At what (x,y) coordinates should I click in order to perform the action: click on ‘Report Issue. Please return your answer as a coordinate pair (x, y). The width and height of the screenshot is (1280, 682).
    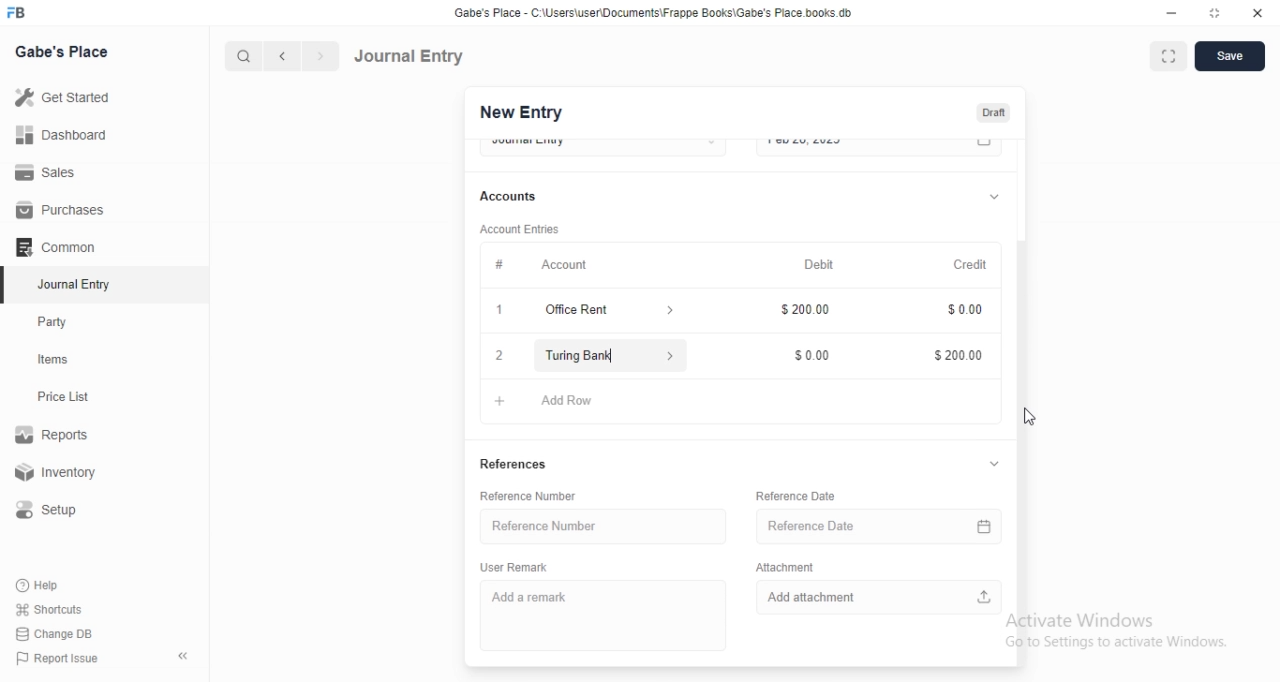
    Looking at the image, I should click on (55, 658).